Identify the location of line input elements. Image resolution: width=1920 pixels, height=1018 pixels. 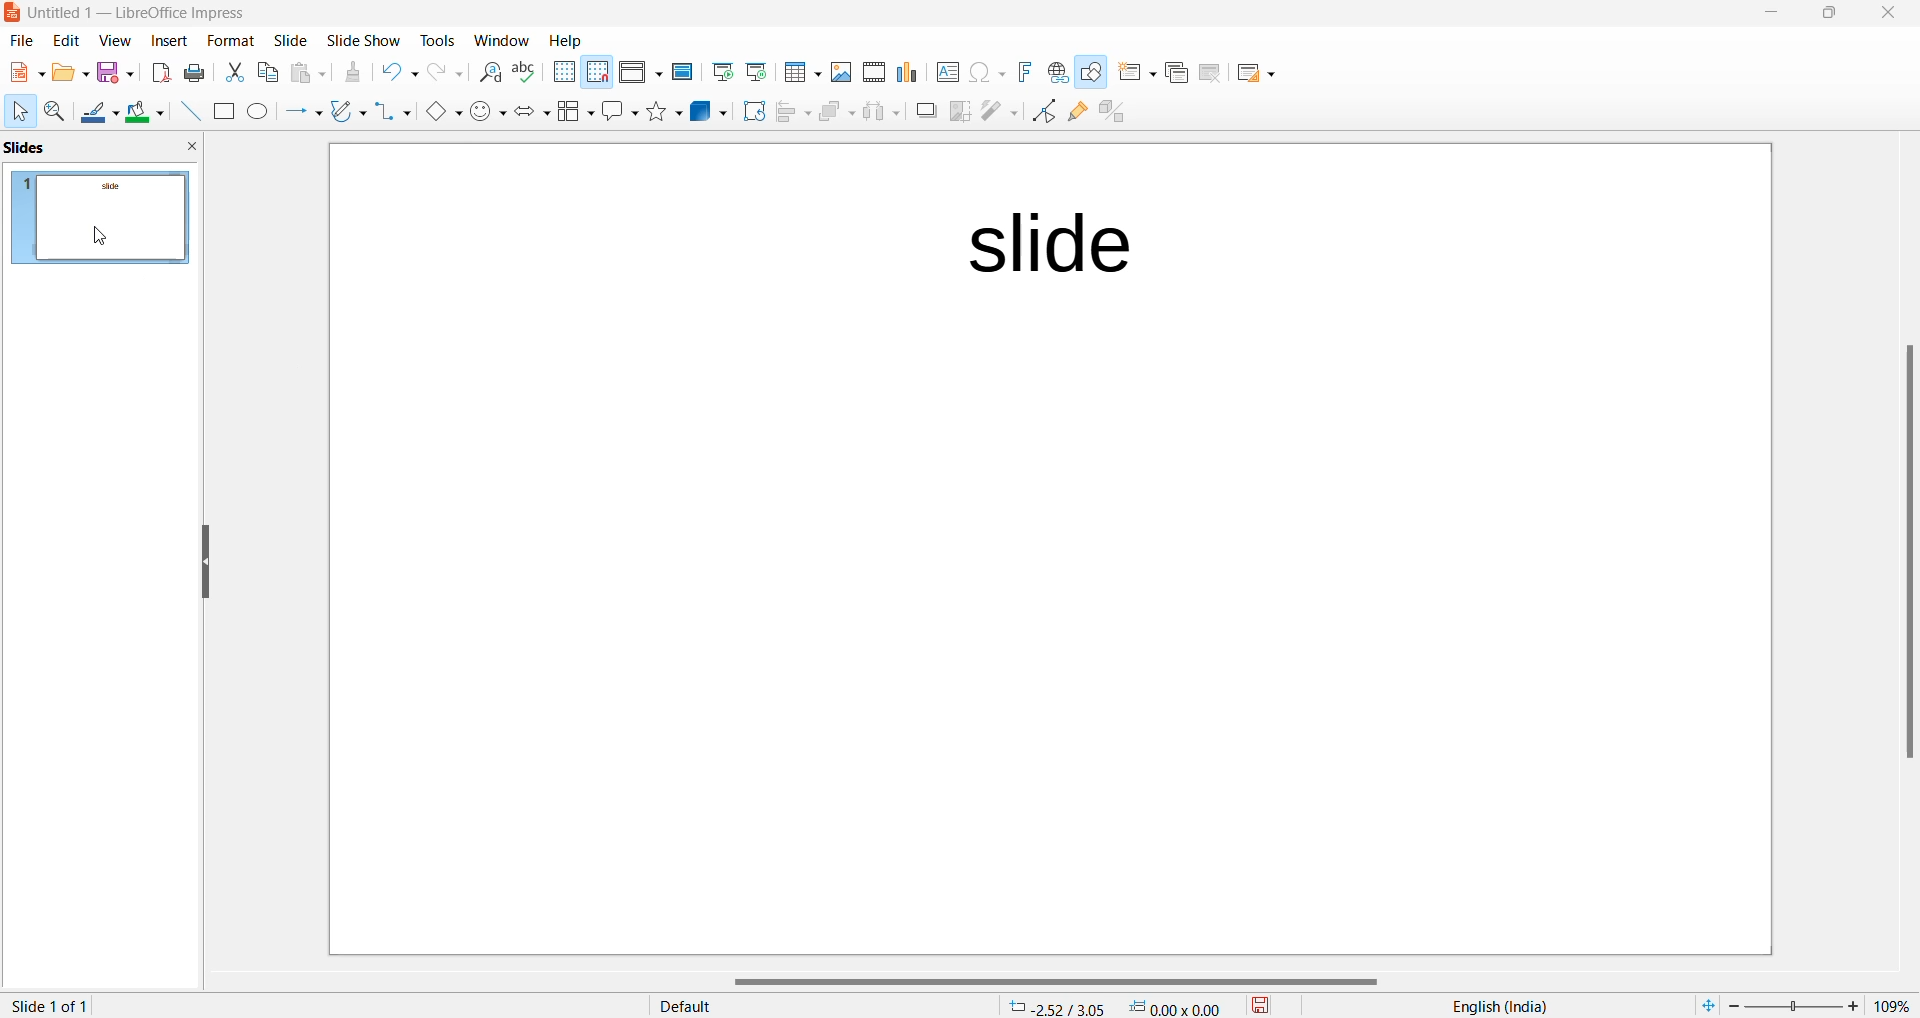
(188, 112).